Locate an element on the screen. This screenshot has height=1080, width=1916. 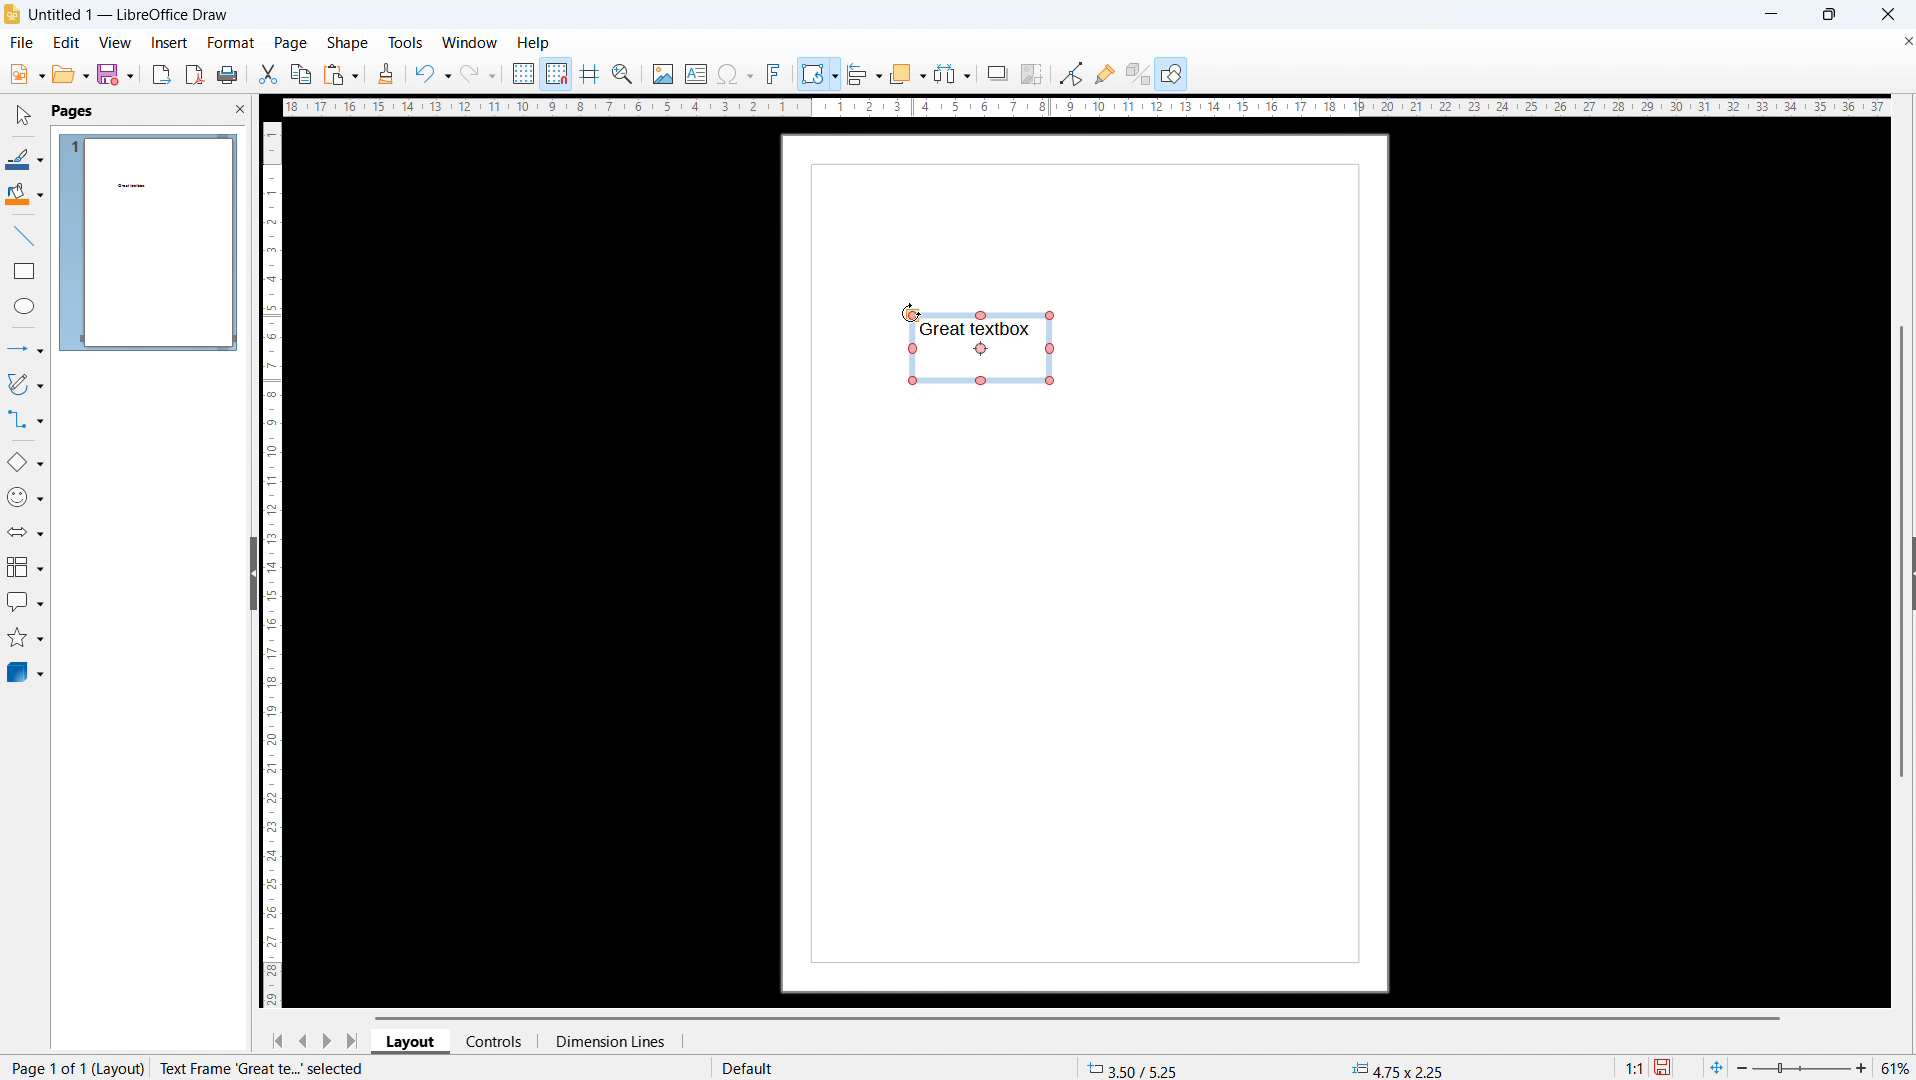
page number is located at coordinates (180, 1069).